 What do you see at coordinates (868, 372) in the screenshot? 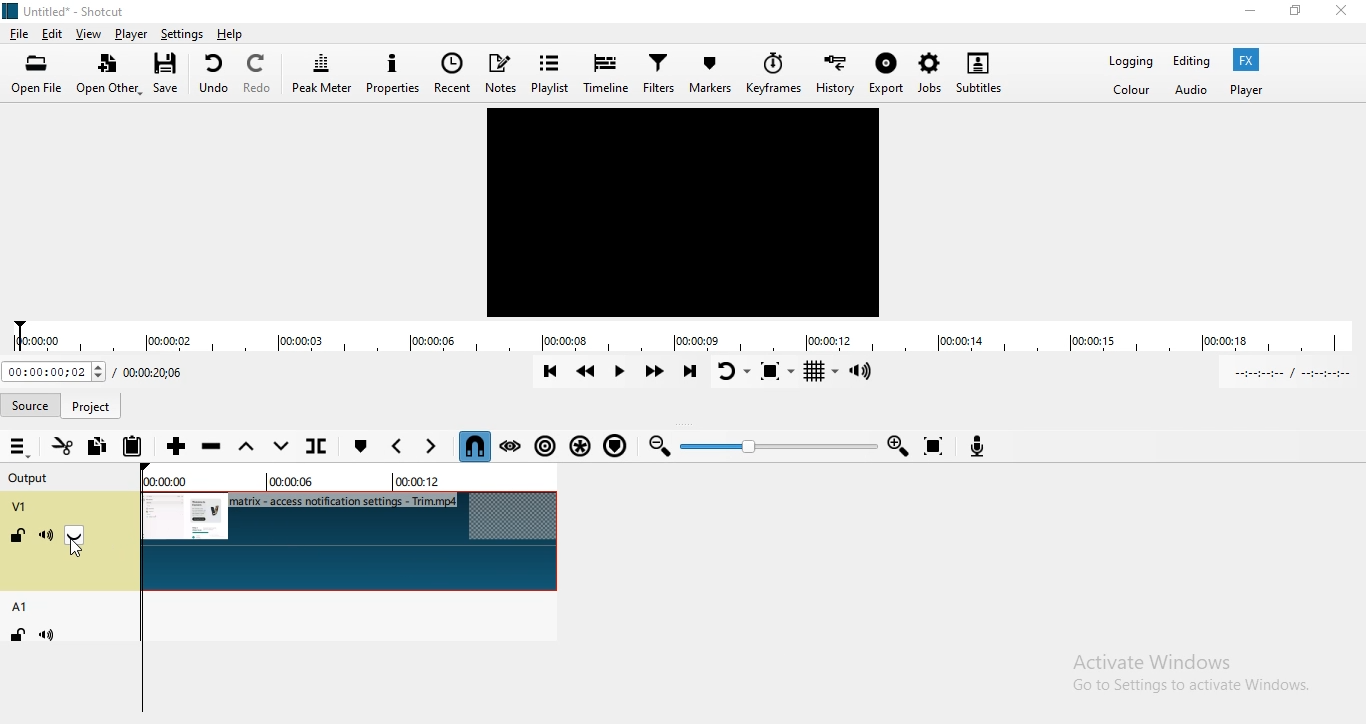
I see `Show volume control` at bounding box center [868, 372].